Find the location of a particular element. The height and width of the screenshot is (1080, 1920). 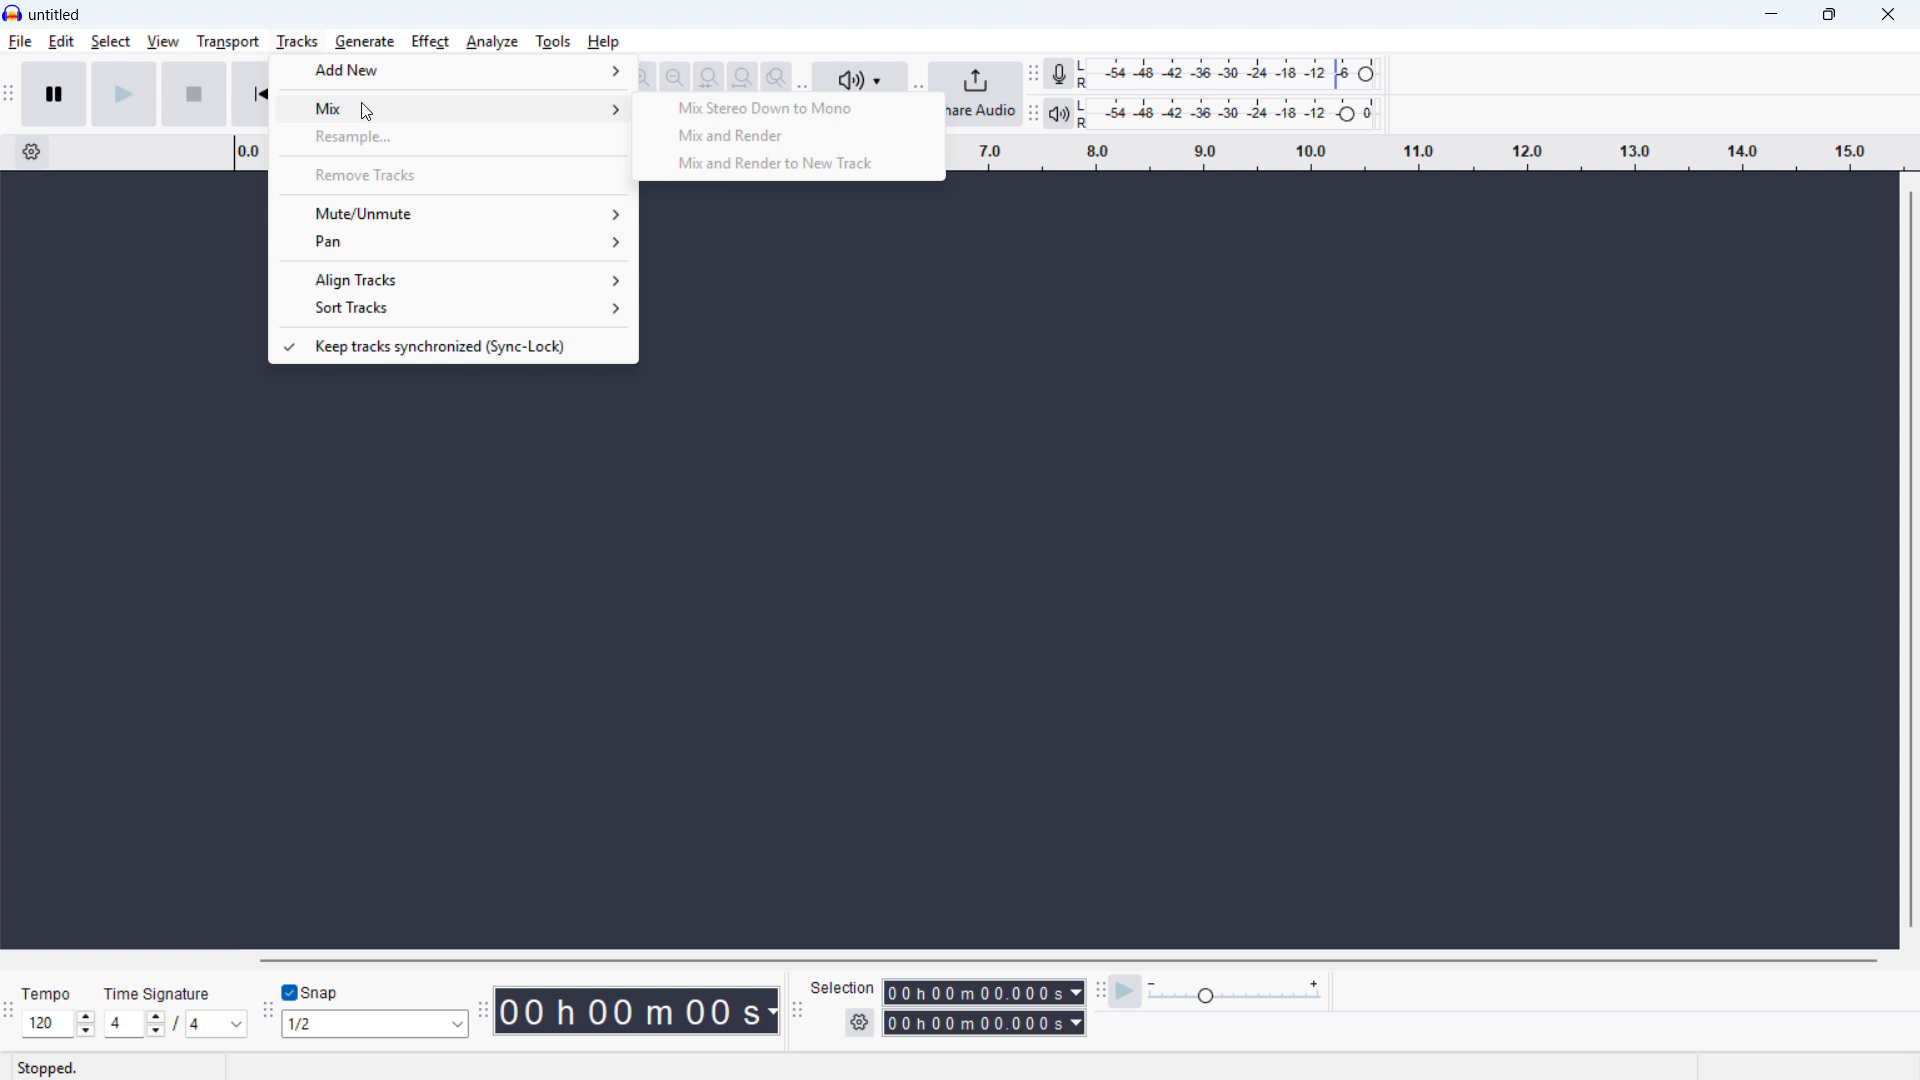

Edit  is located at coordinates (61, 43).